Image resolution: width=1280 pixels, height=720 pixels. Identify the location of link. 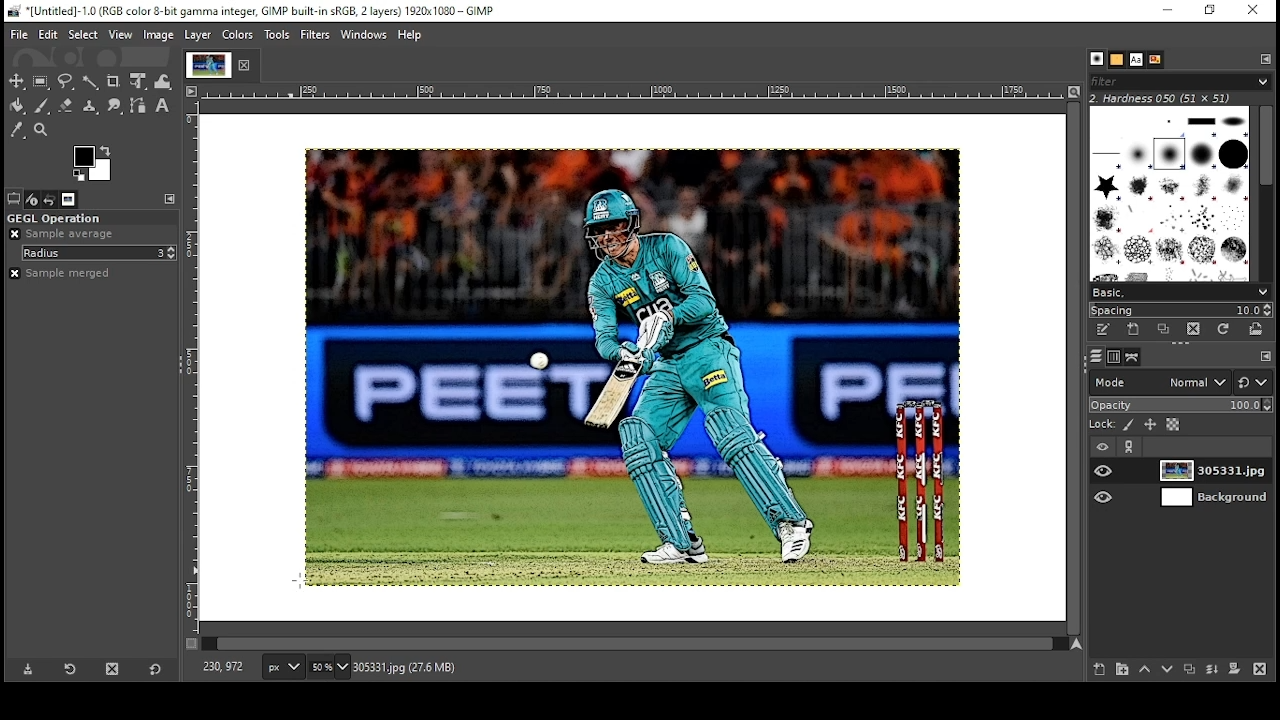
(1131, 448).